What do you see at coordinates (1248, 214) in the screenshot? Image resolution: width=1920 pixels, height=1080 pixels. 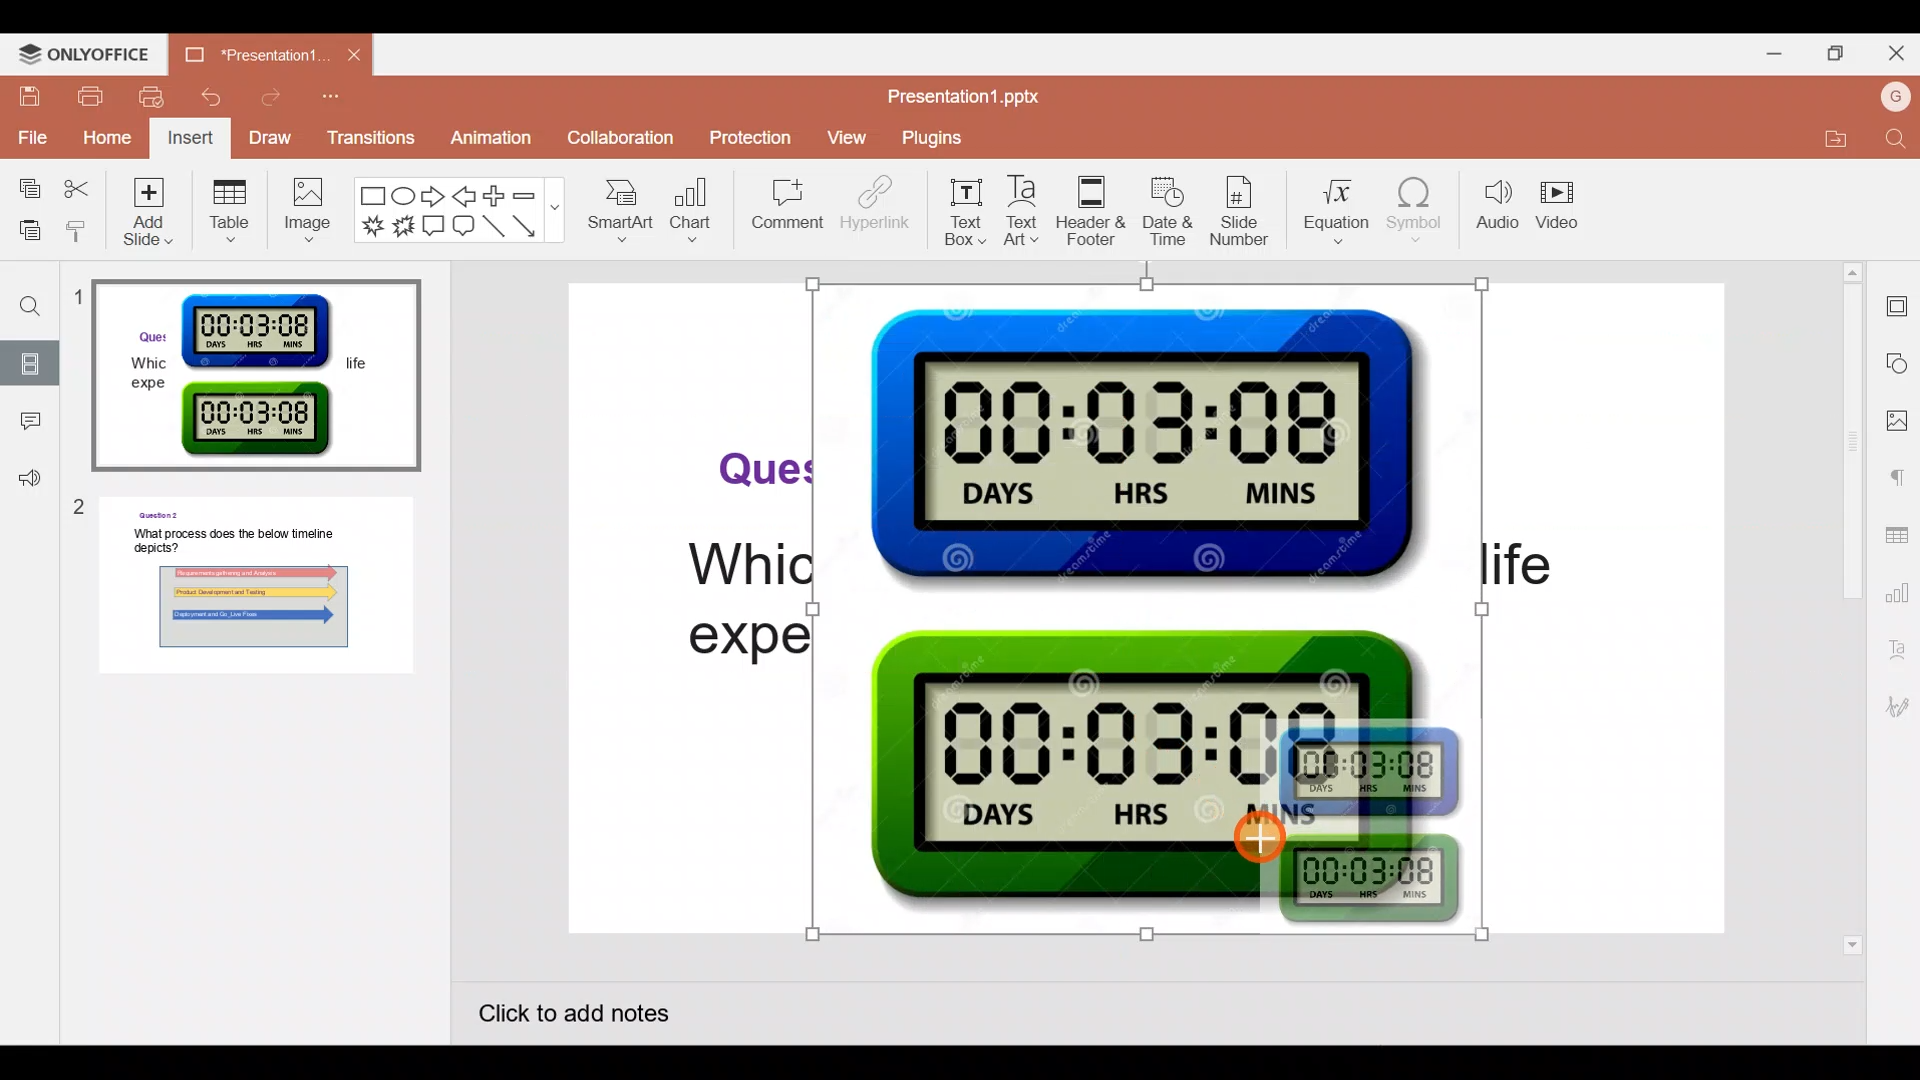 I see `Slide number` at bounding box center [1248, 214].